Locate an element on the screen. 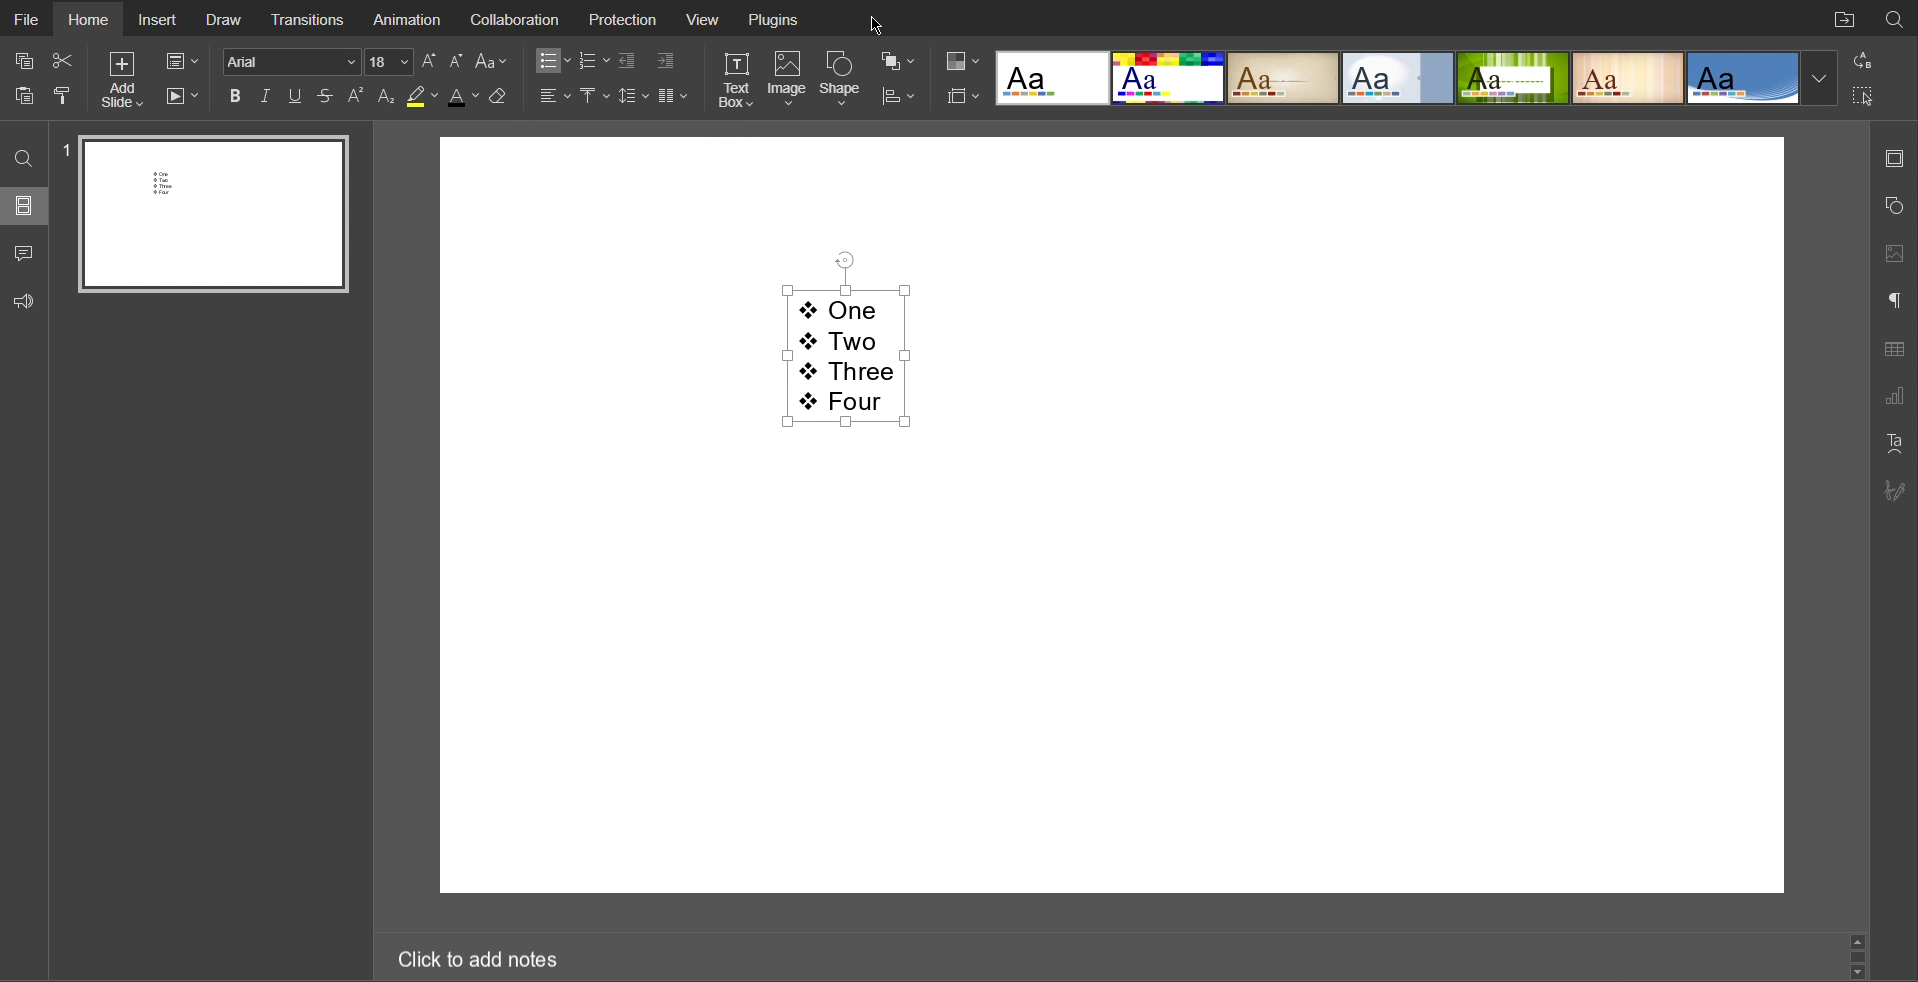  Feedback and Support is located at coordinates (25, 300).